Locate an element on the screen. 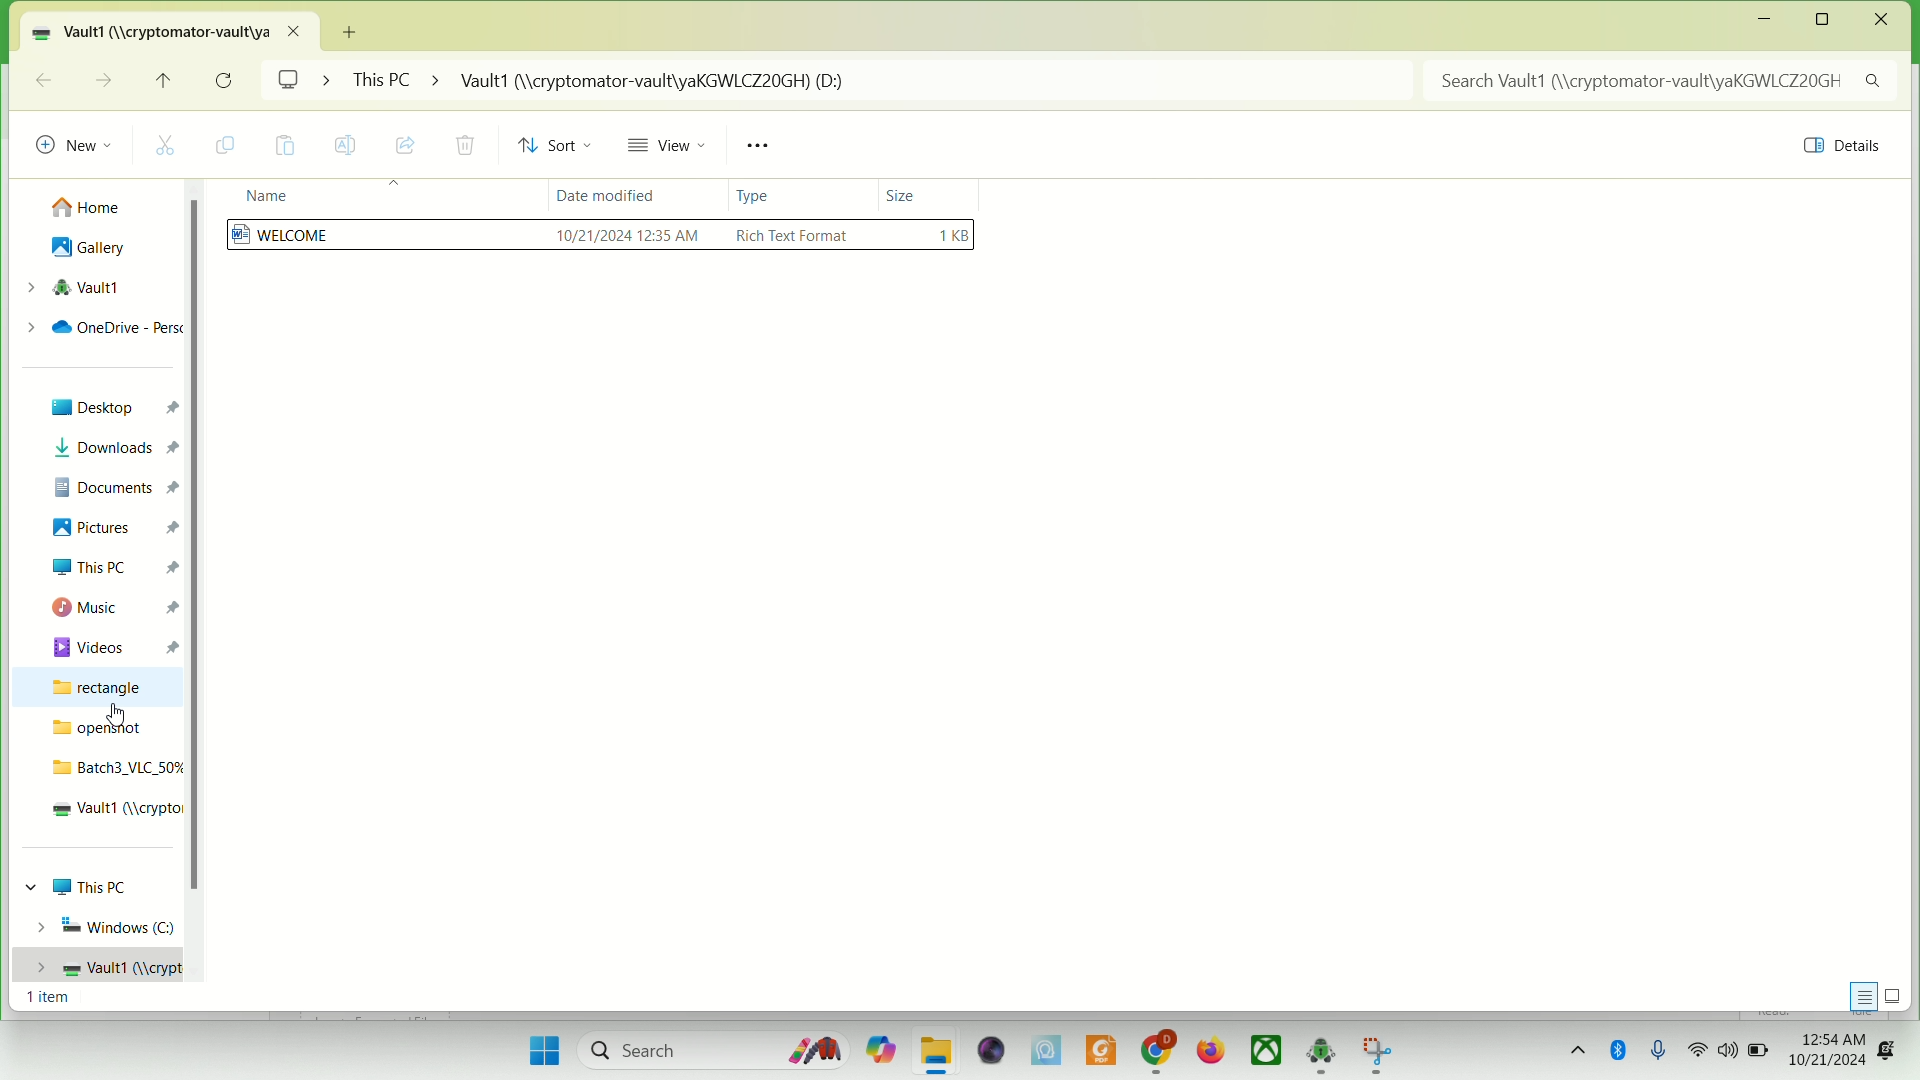  minimize is located at coordinates (1765, 21).